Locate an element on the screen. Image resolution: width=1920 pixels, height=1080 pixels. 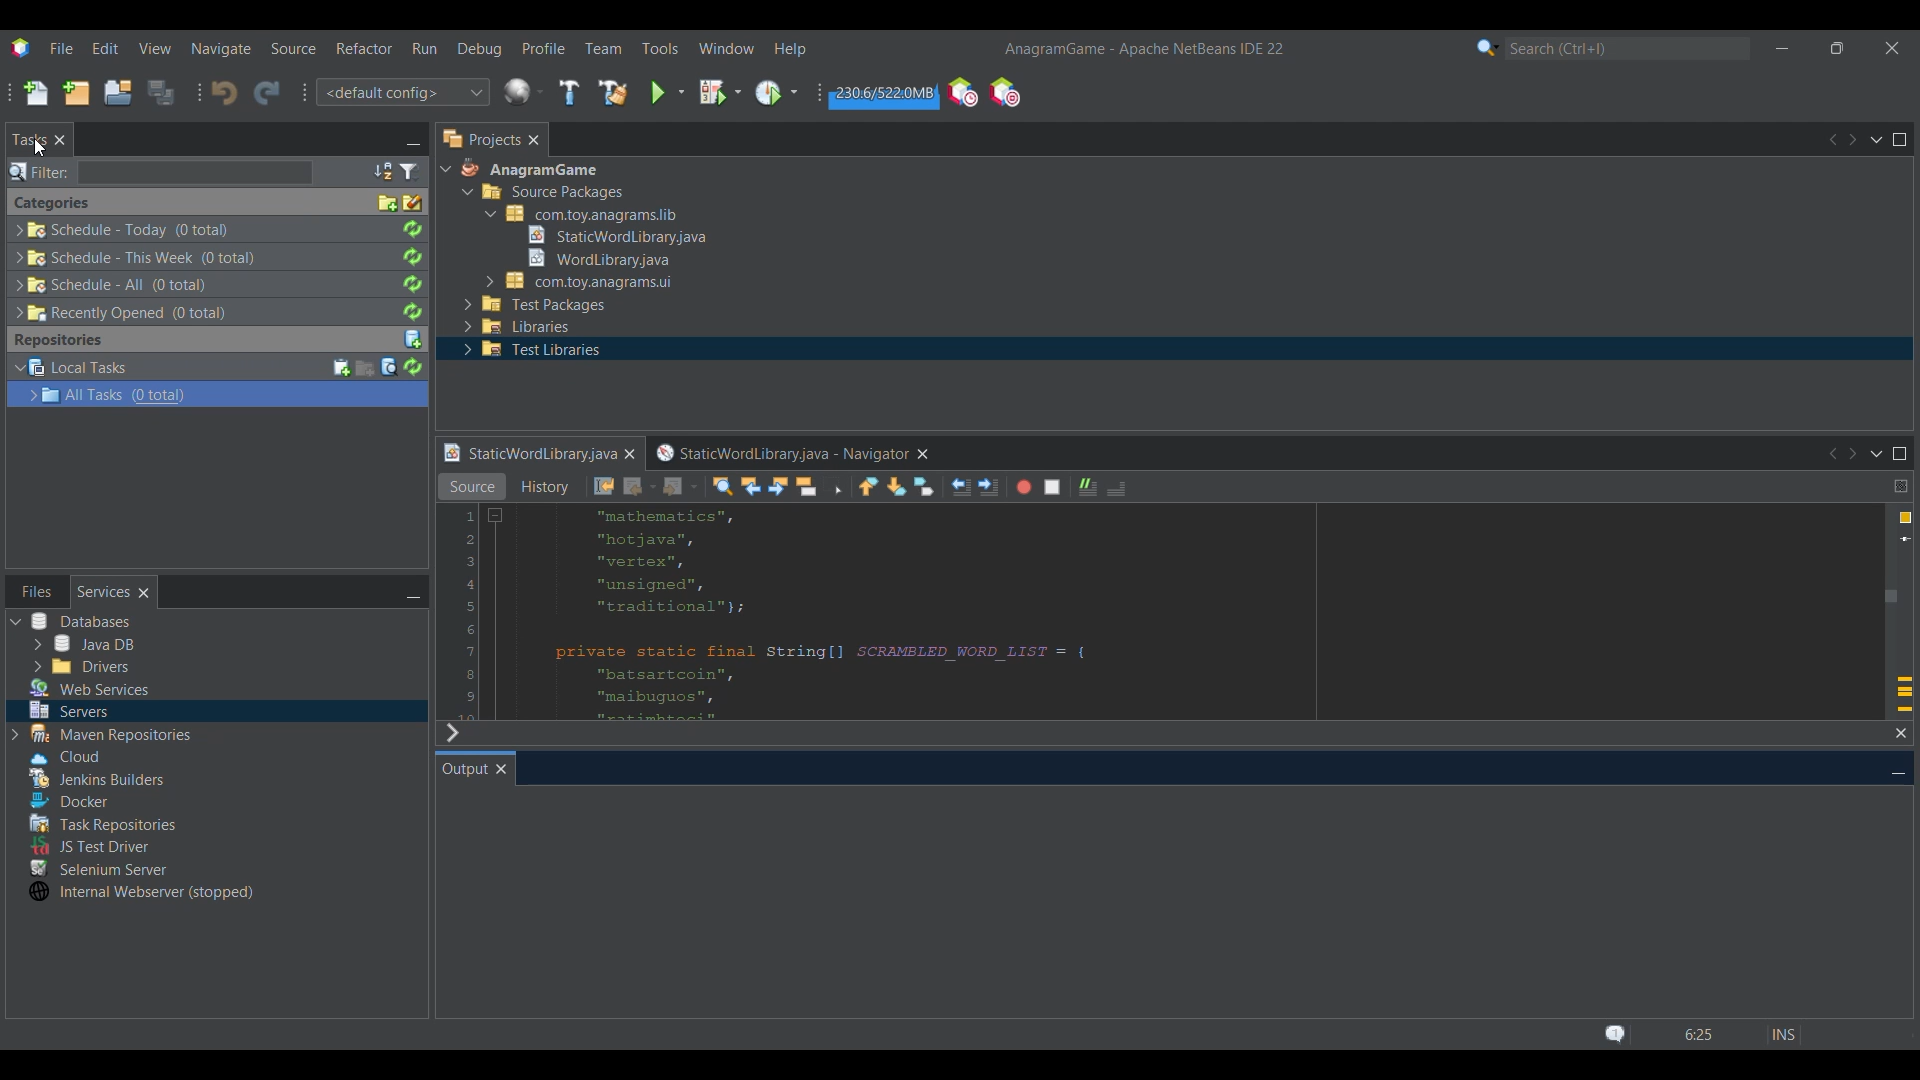
Next is located at coordinates (1856, 453).